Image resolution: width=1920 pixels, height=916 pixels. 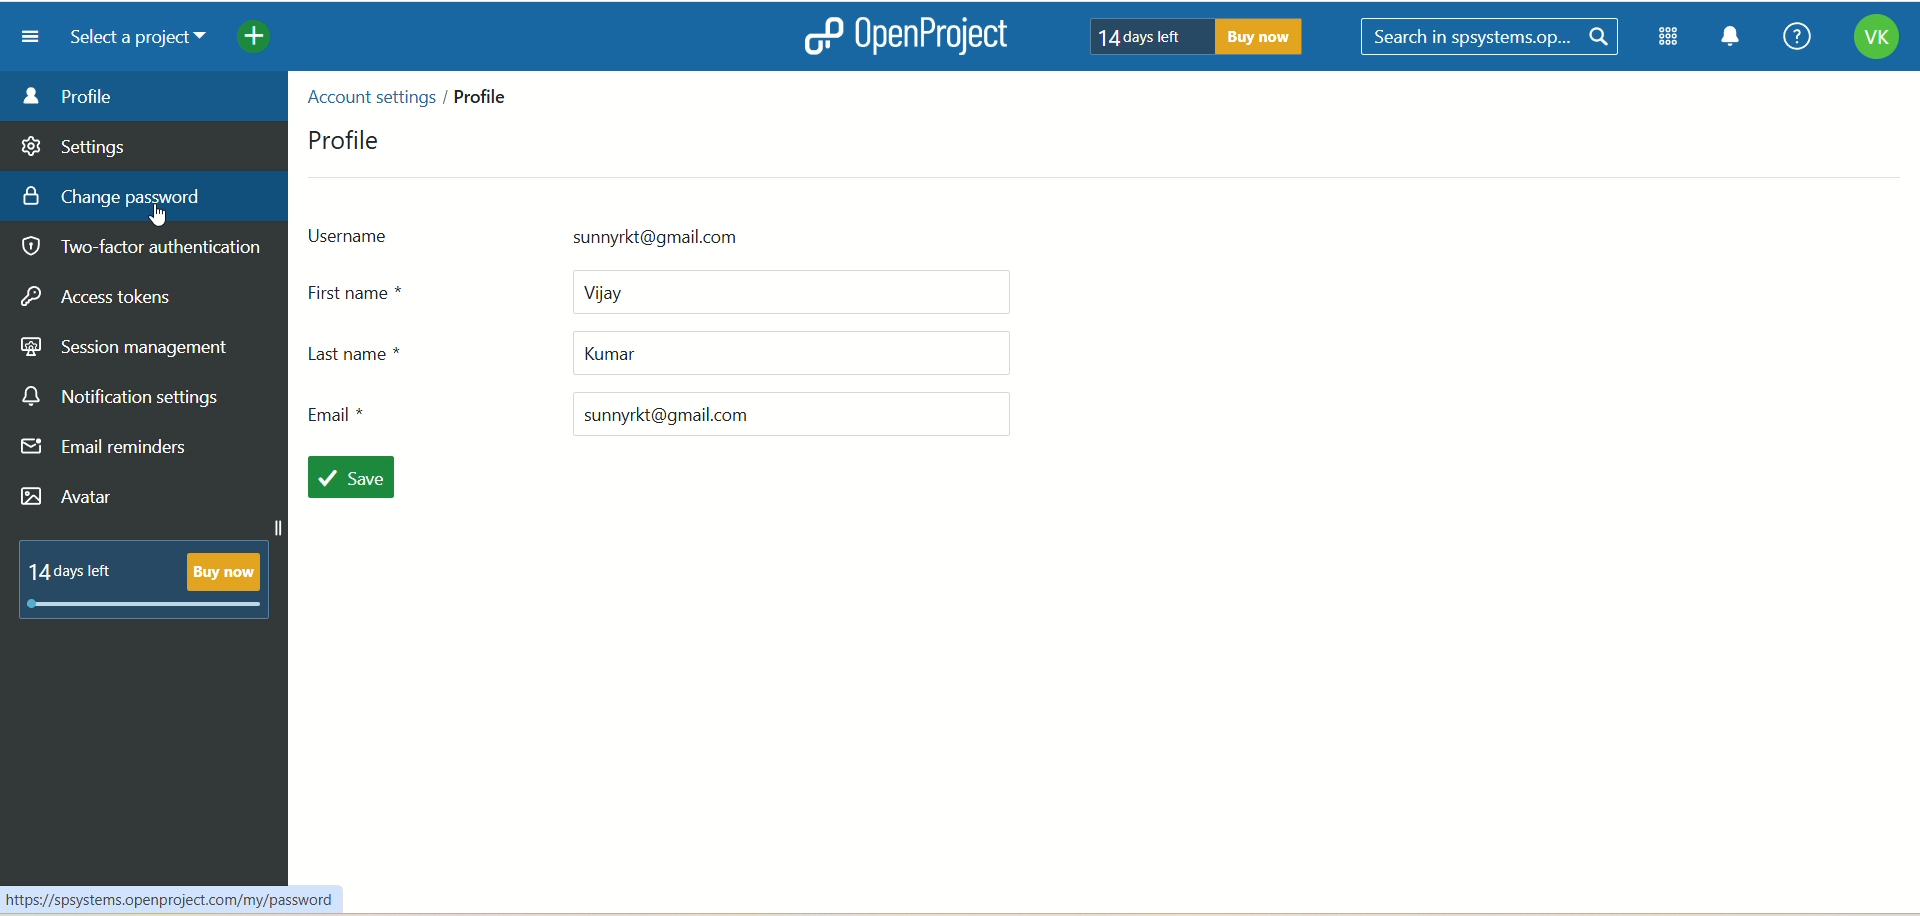 What do you see at coordinates (166, 222) in the screenshot?
I see `cursor` at bounding box center [166, 222].